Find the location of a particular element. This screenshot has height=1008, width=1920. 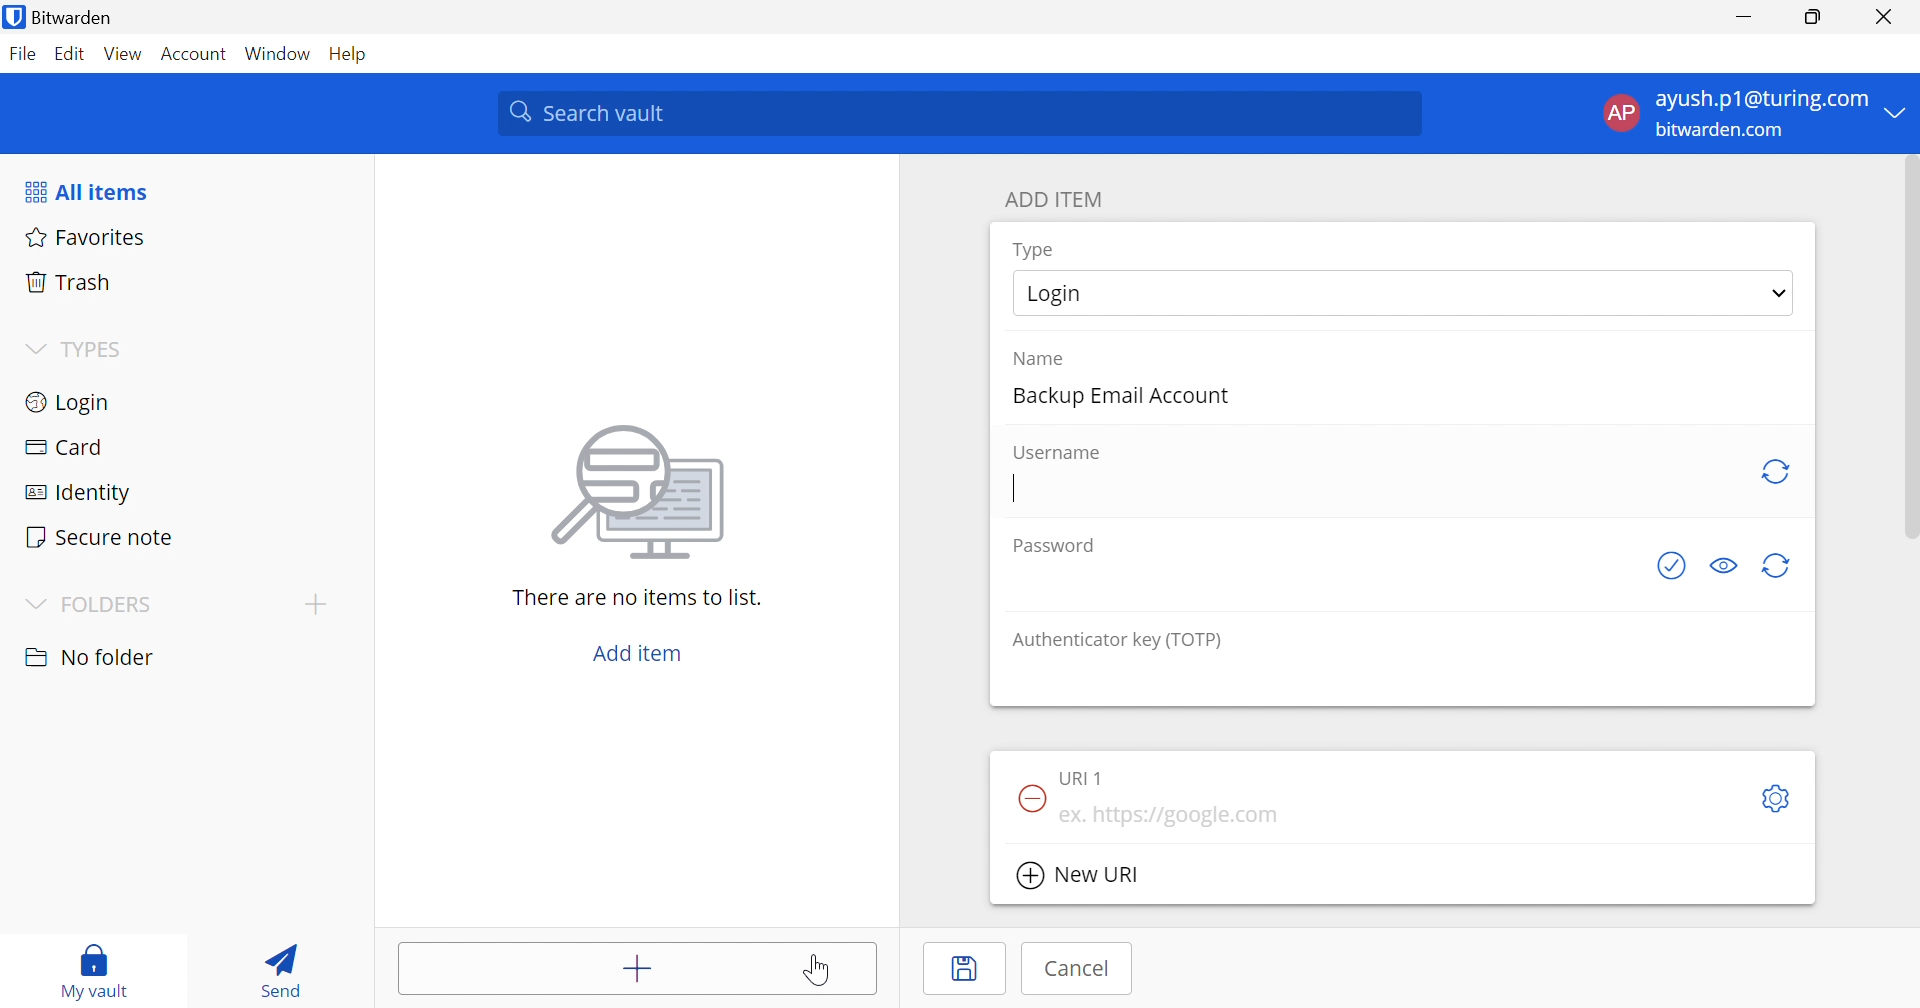

Generate password is located at coordinates (1781, 567).